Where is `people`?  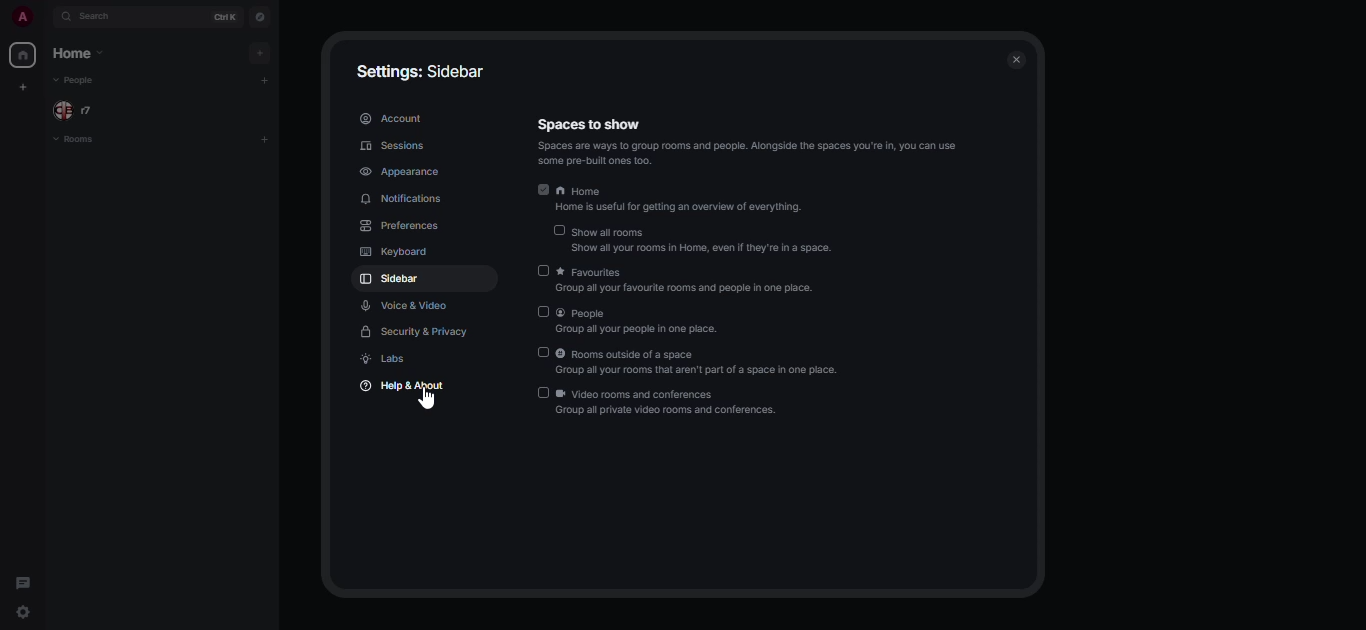 people is located at coordinates (81, 109).